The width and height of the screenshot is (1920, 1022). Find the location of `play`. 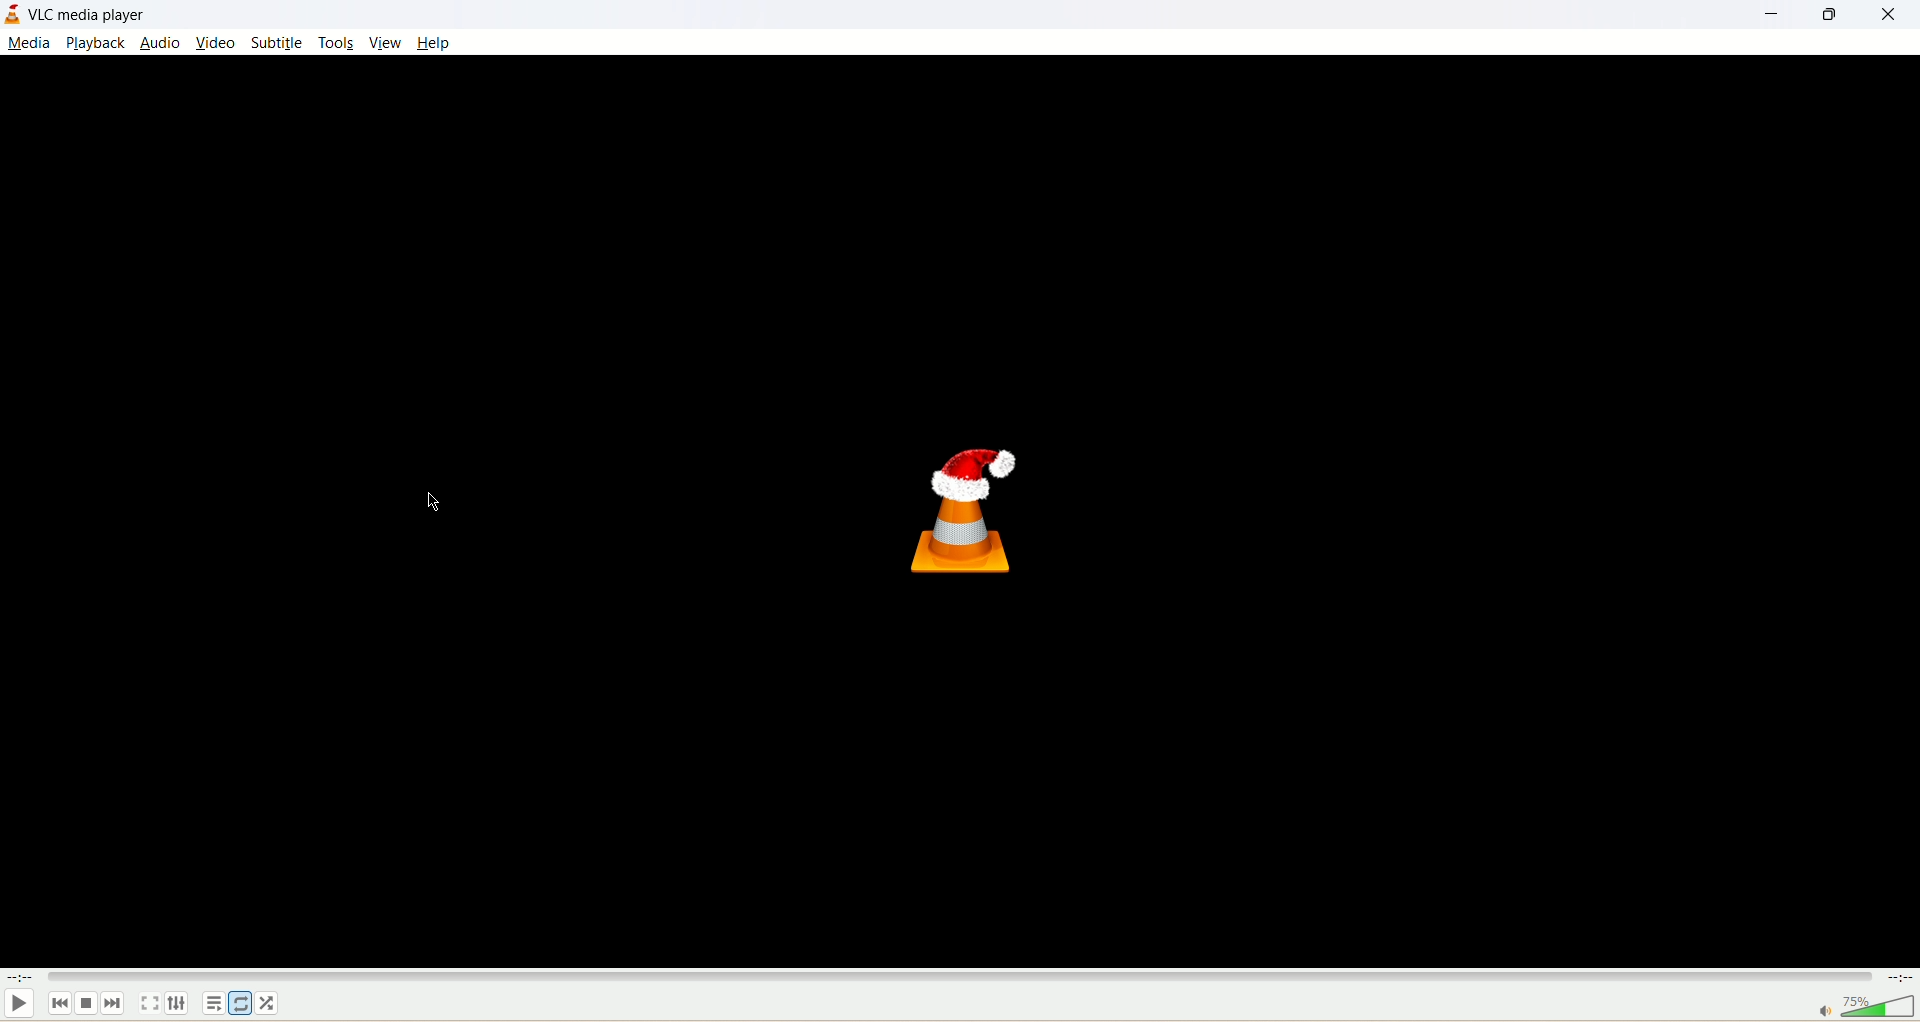

play is located at coordinates (21, 1002).